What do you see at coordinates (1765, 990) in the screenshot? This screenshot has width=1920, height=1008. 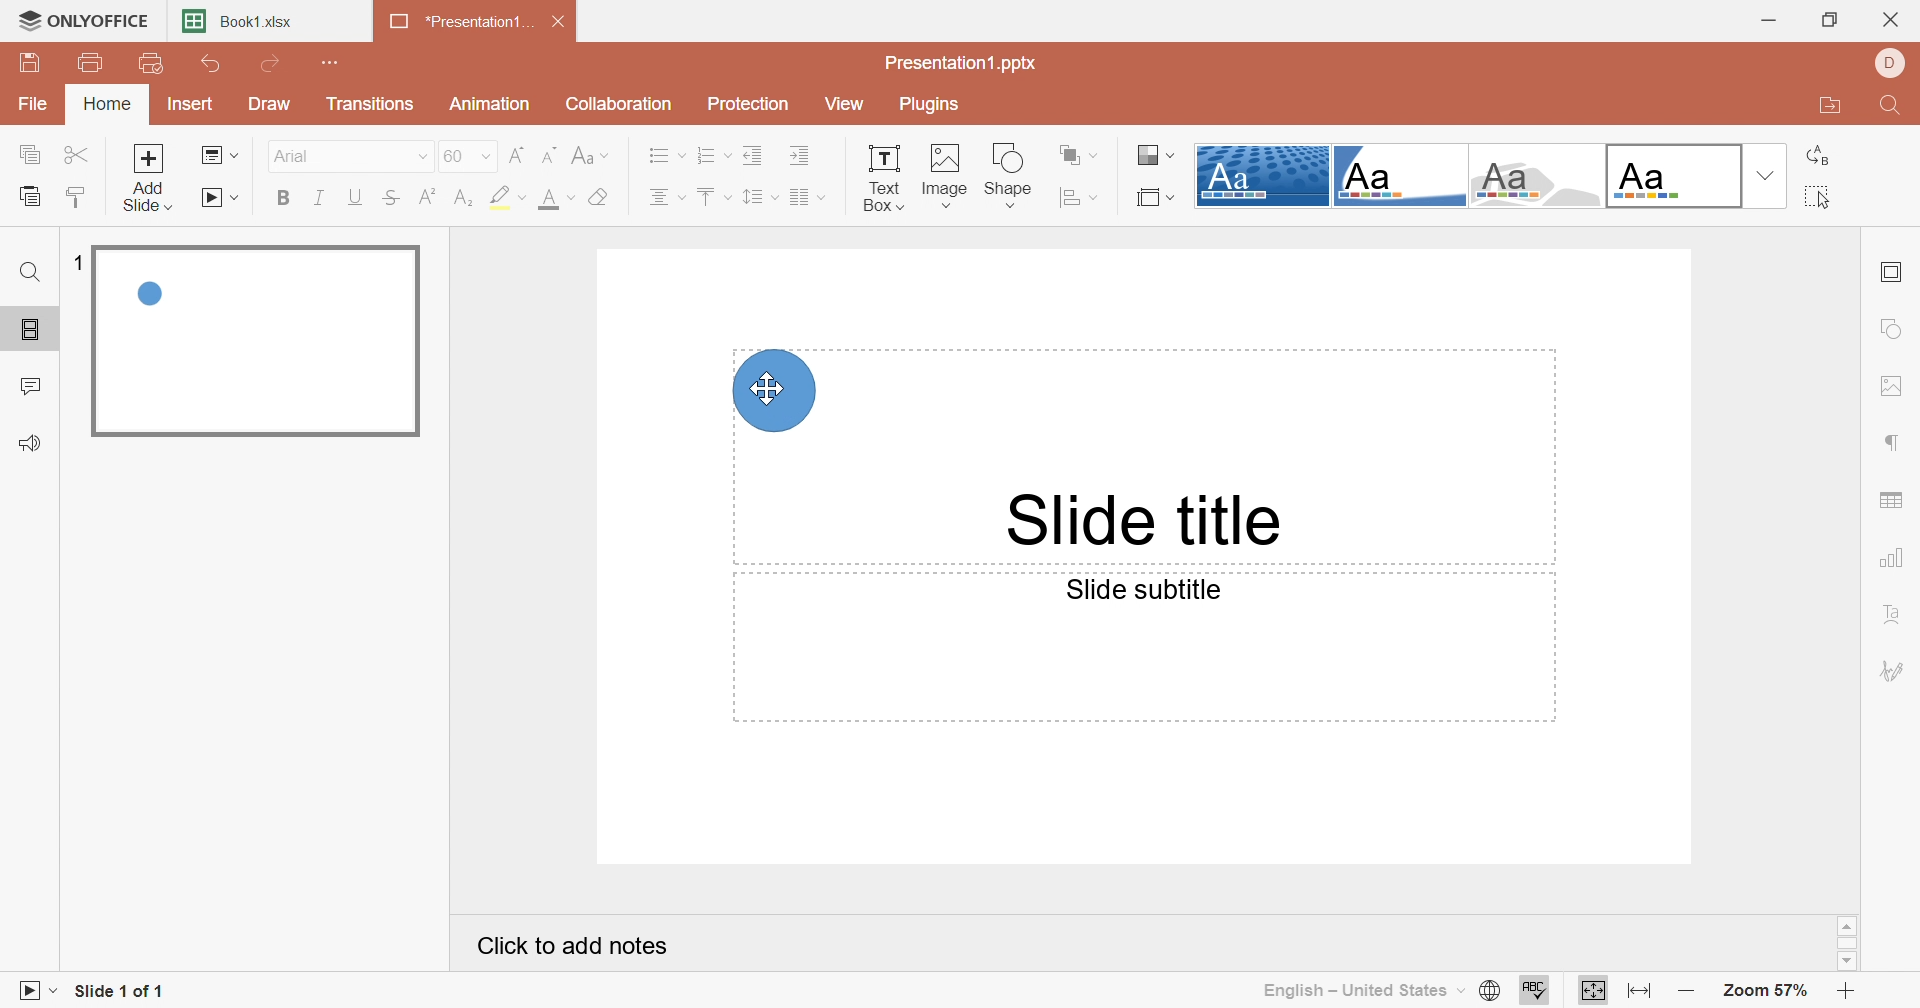 I see `Zoom 57%` at bounding box center [1765, 990].